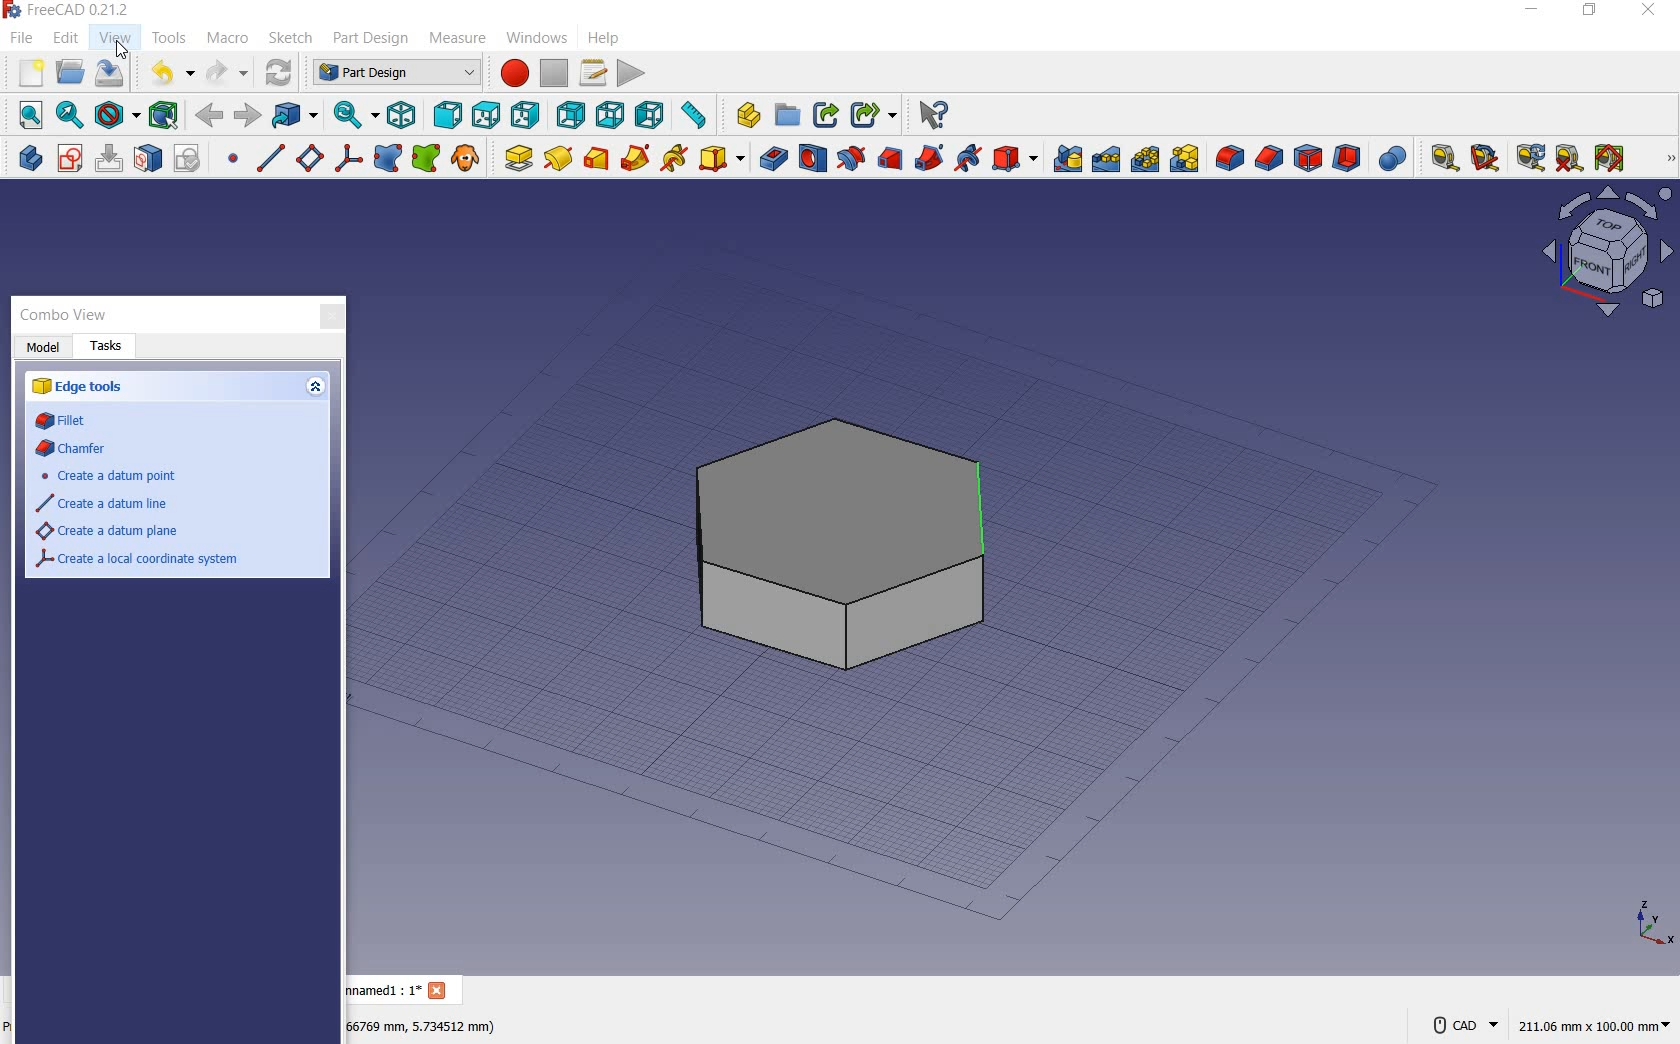 The height and width of the screenshot is (1044, 1680). What do you see at coordinates (348, 161) in the screenshot?
I see `create a local coordinate system` at bounding box center [348, 161].